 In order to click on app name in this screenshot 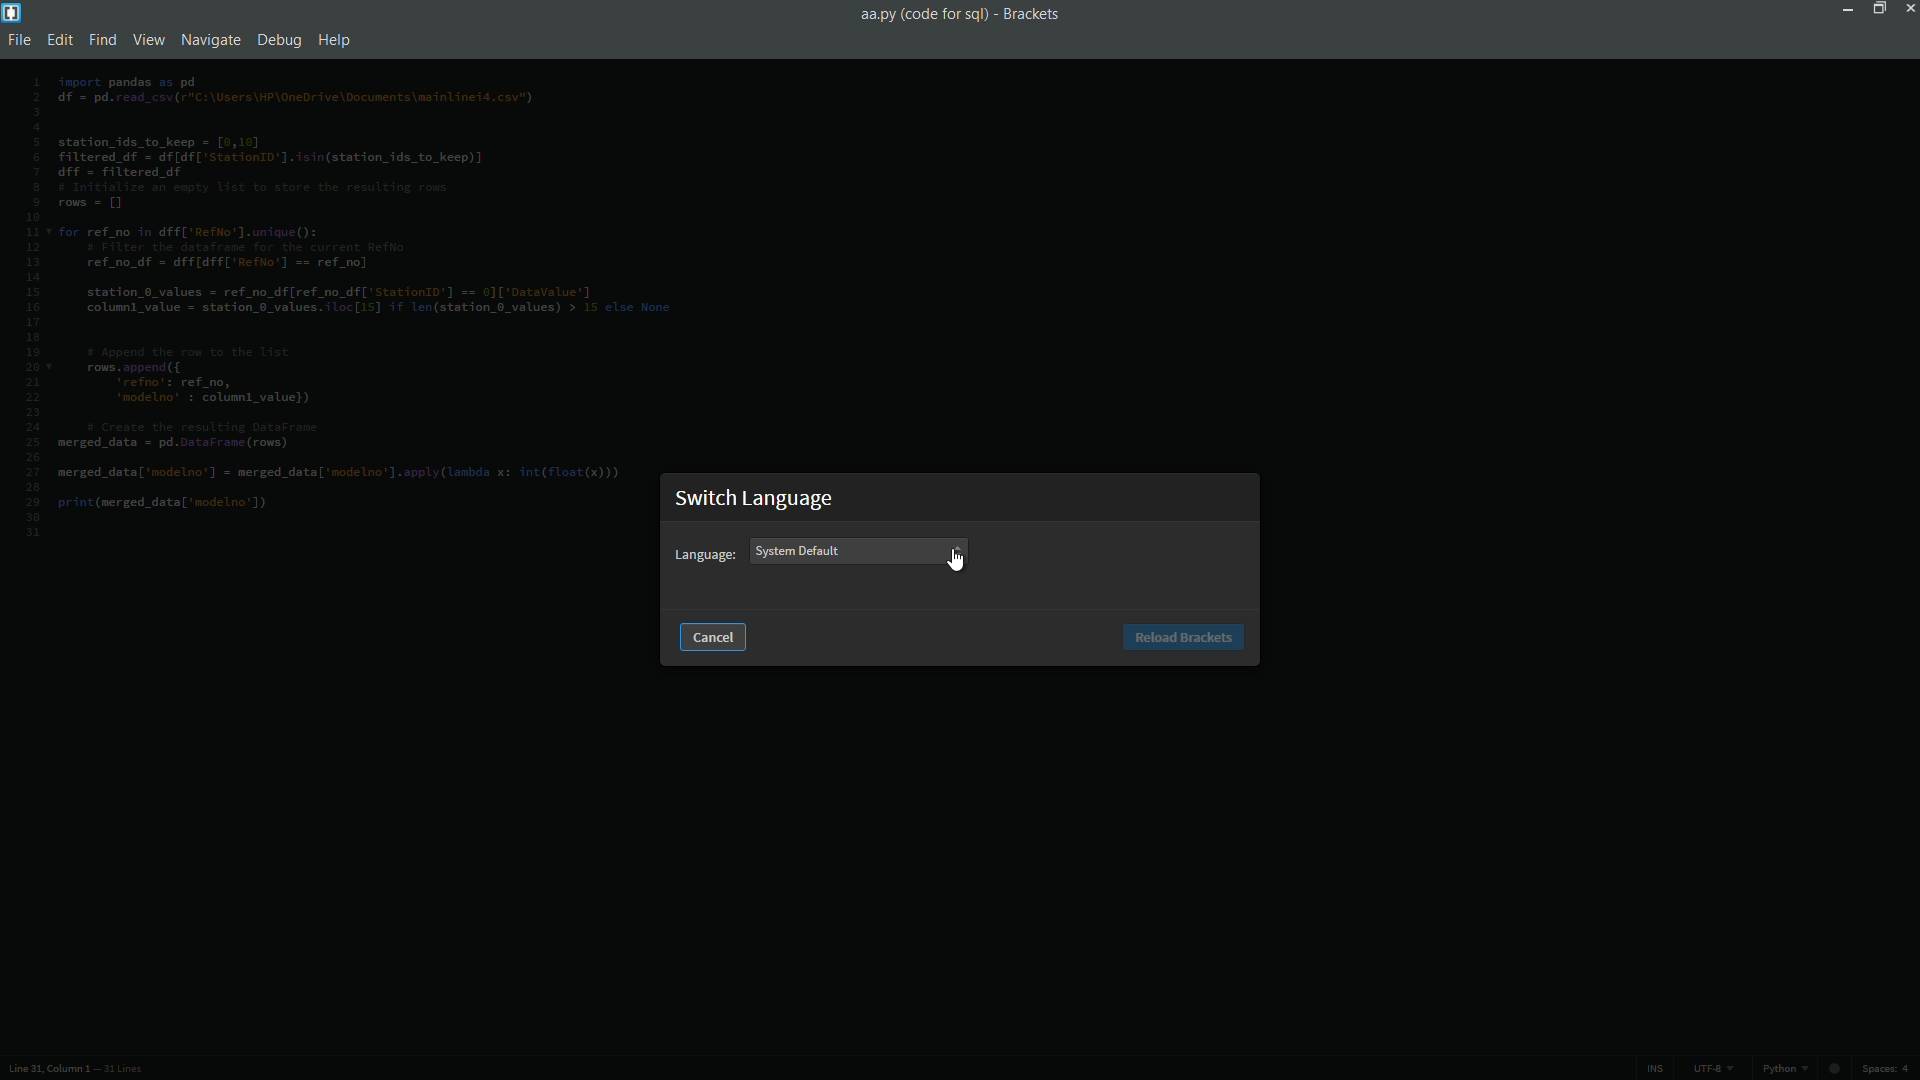, I will do `click(1031, 13)`.